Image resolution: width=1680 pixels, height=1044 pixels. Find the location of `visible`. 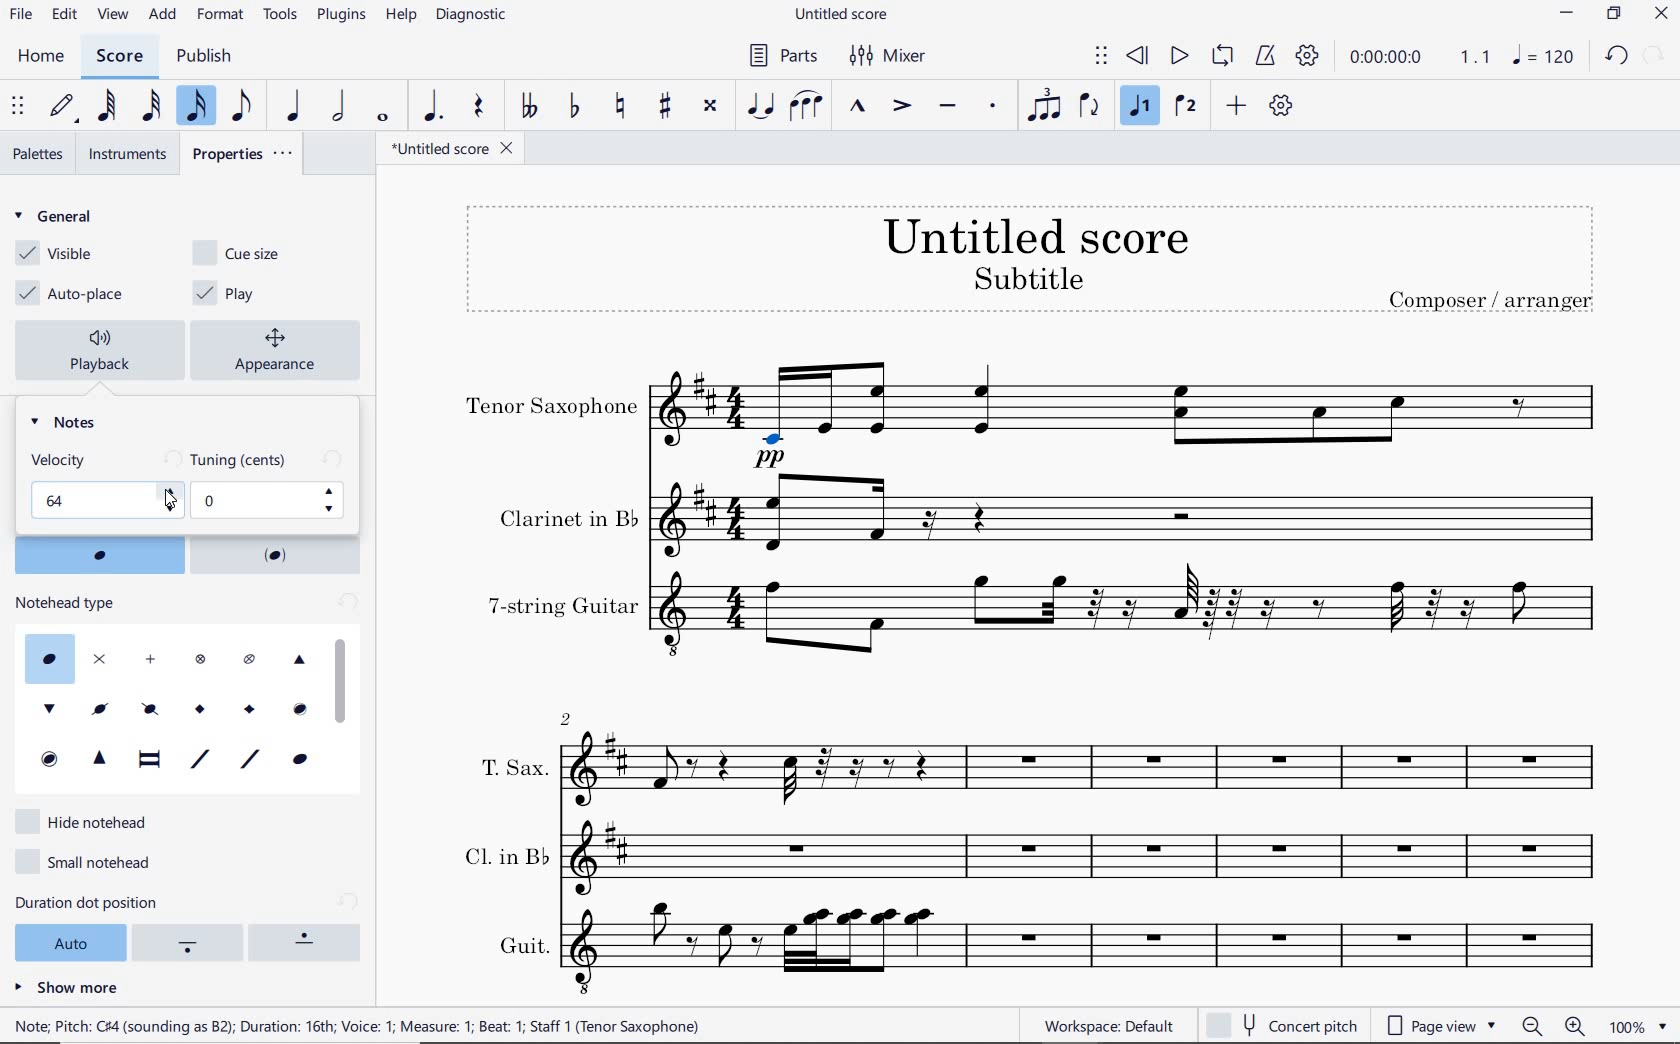

visible is located at coordinates (51, 254).